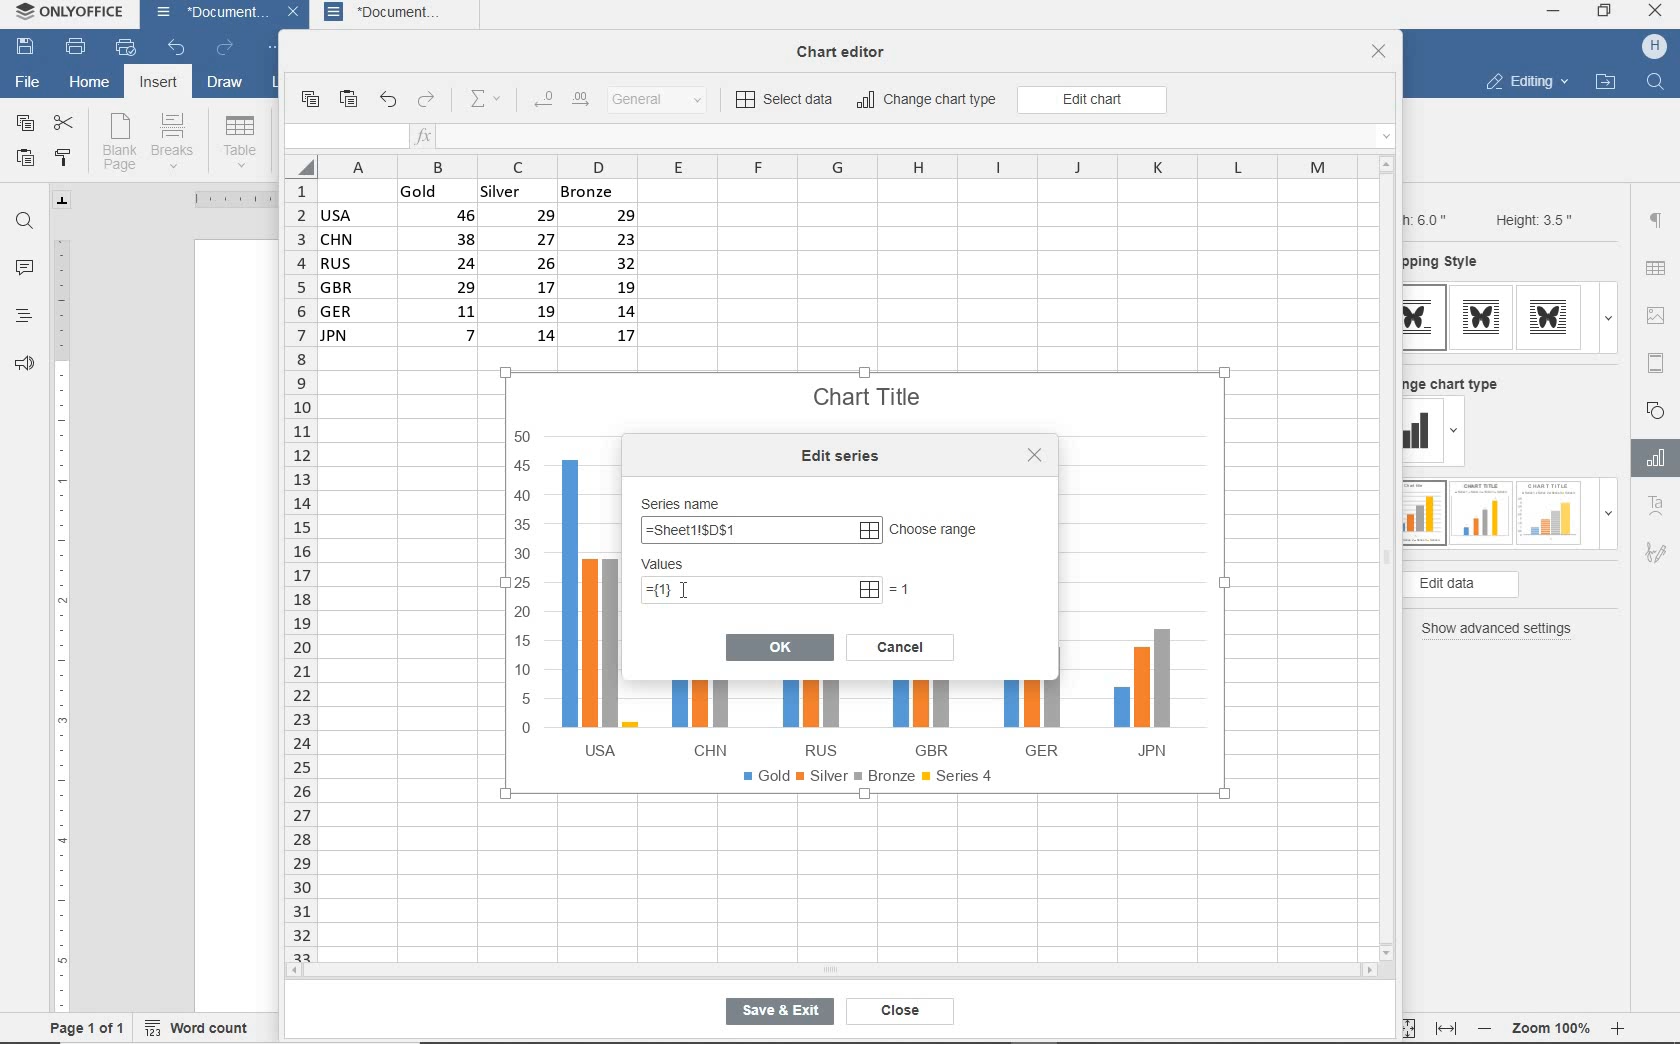 The height and width of the screenshot is (1044, 1680). Describe the element at coordinates (1502, 629) in the screenshot. I see `show advanced settings` at that location.